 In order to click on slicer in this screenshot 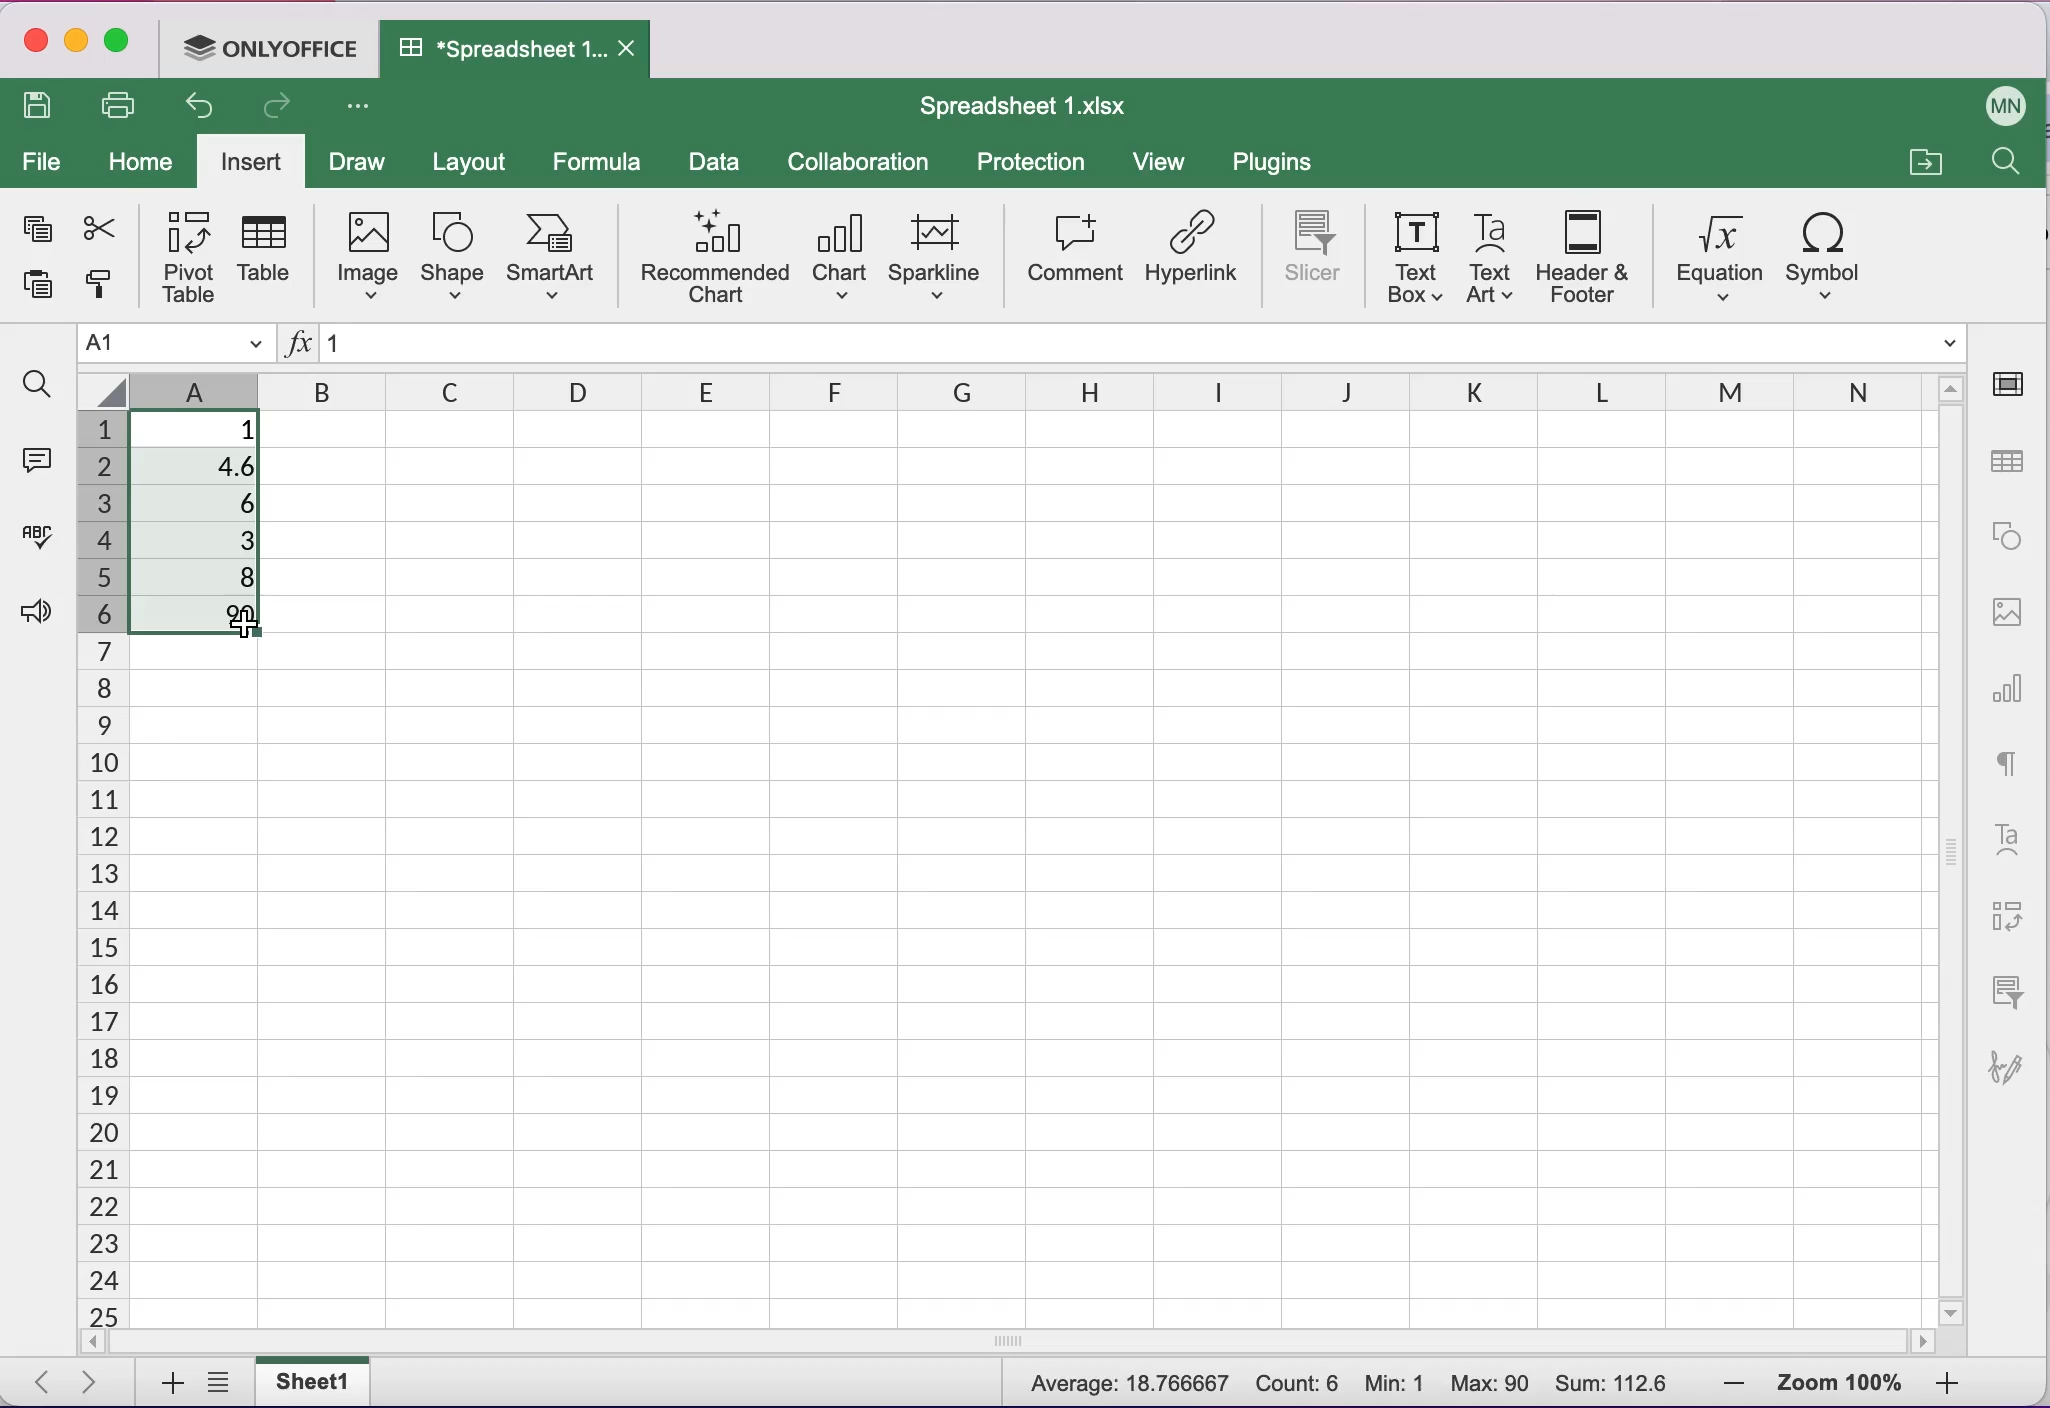, I will do `click(1307, 250)`.